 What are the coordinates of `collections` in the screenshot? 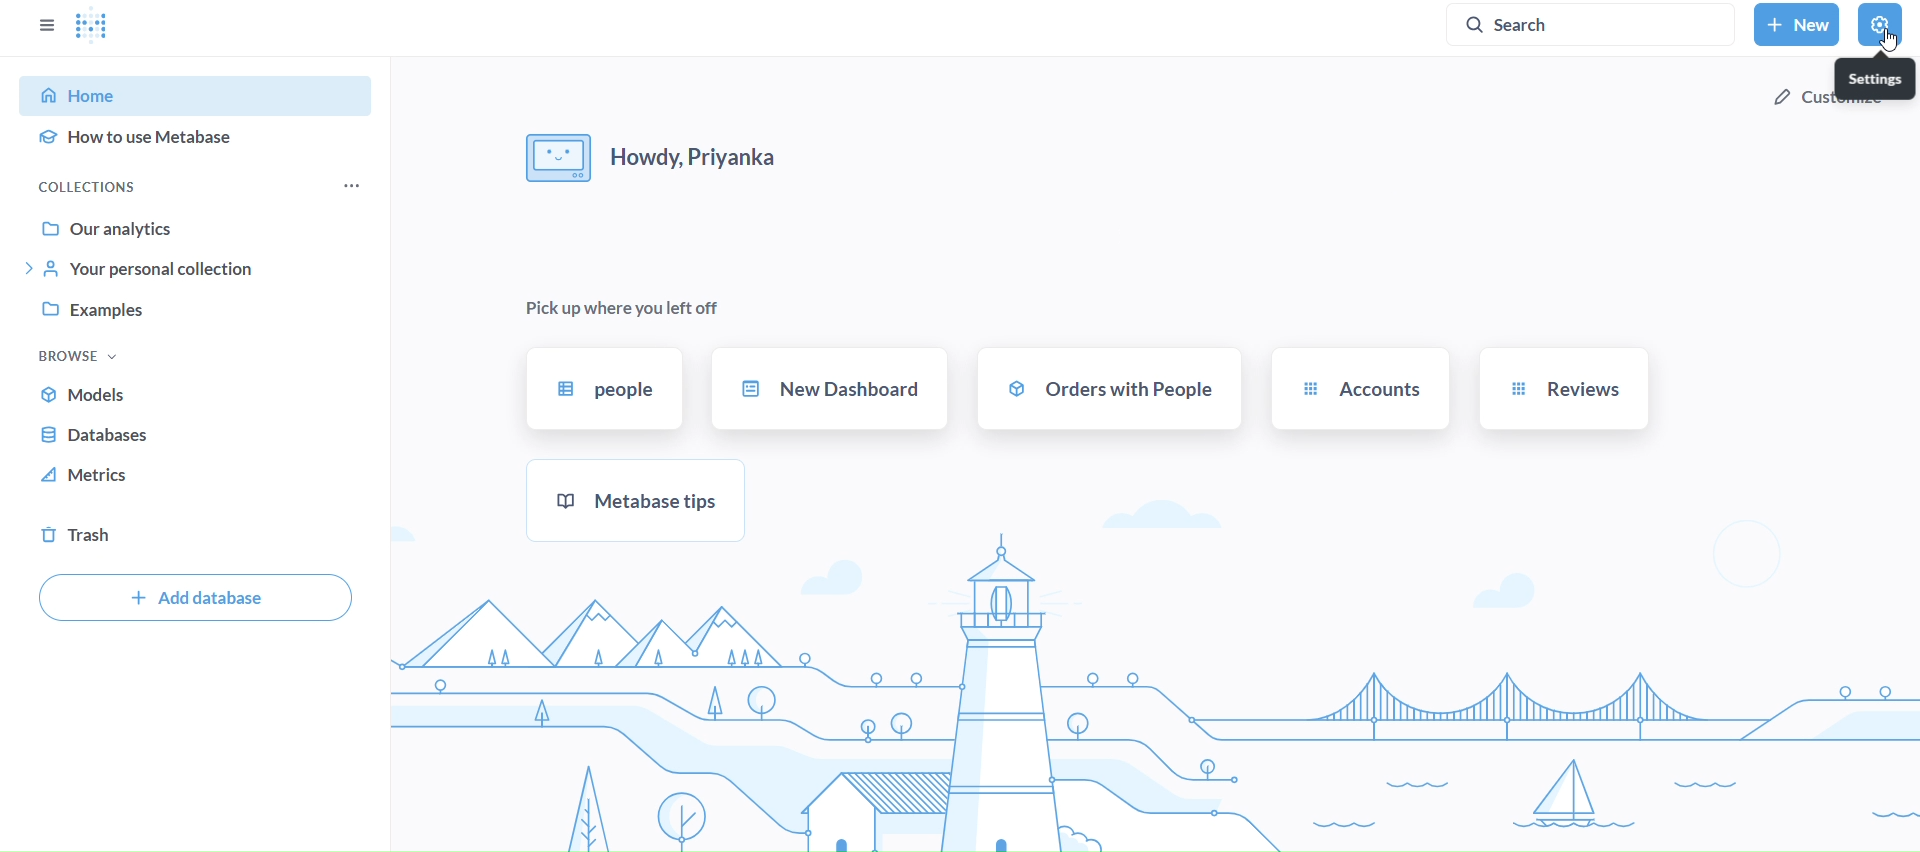 It's located at (116, 185).